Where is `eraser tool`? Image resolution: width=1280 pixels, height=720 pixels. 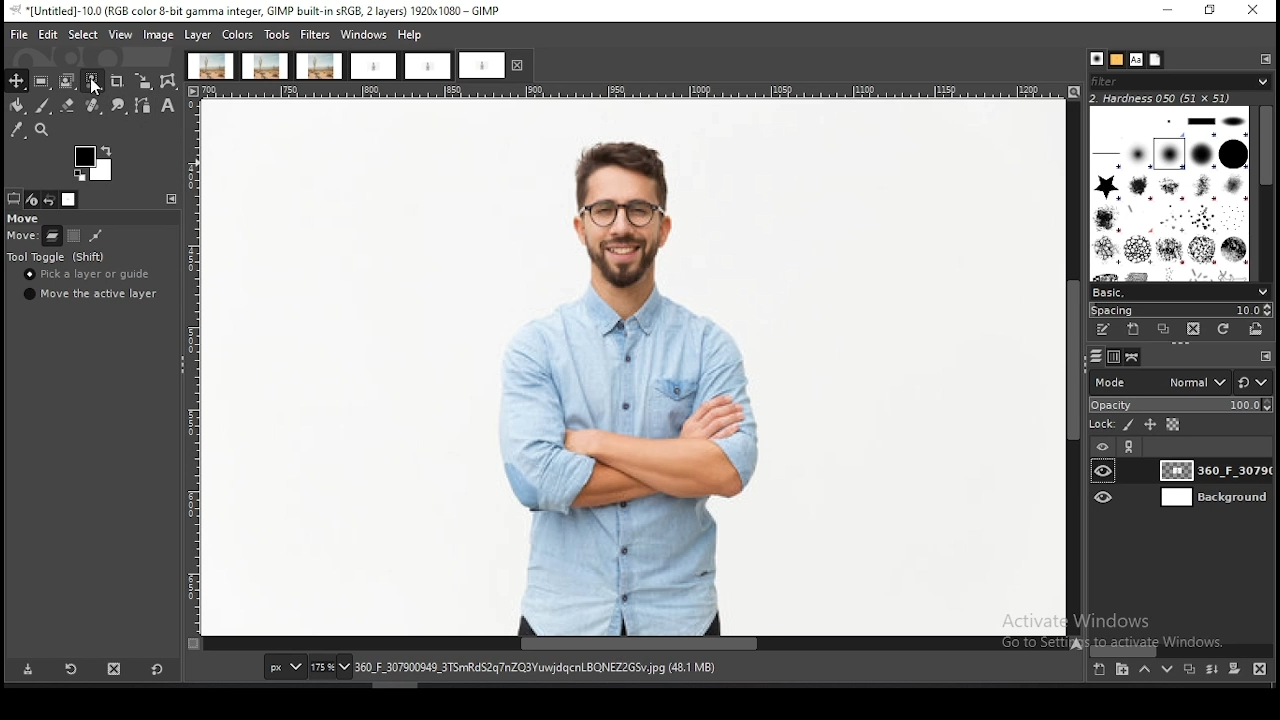 eraser tool is located at coordinates (68, 105).